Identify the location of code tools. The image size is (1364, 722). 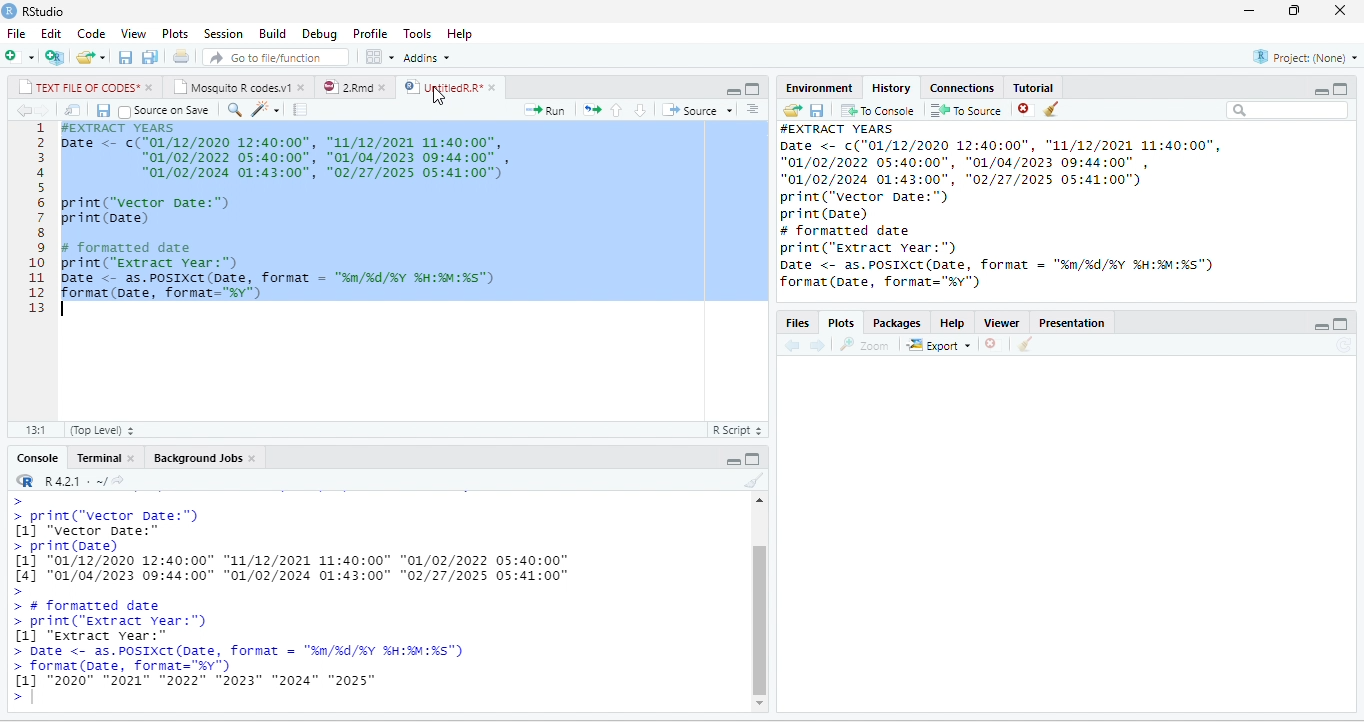
(265, 109).